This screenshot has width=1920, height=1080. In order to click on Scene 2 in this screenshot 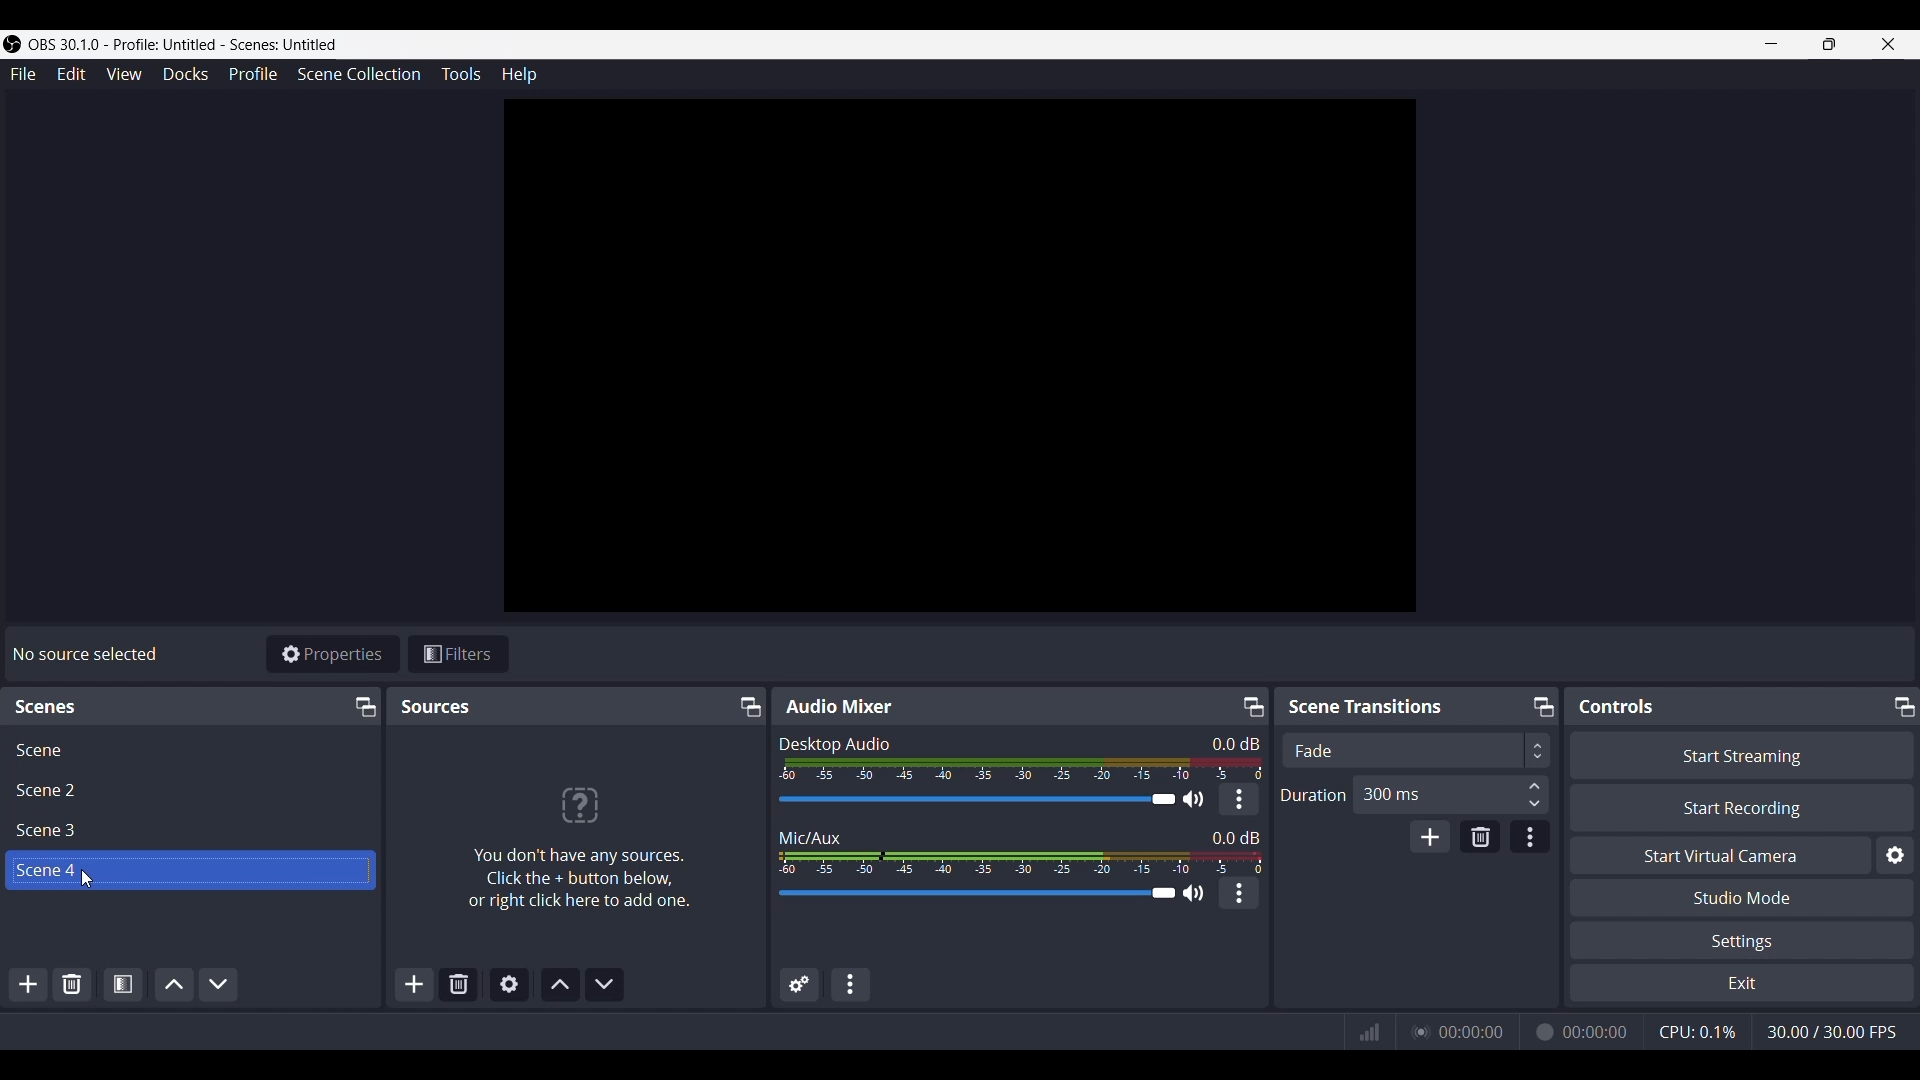, I will do `click(51, 790)`.